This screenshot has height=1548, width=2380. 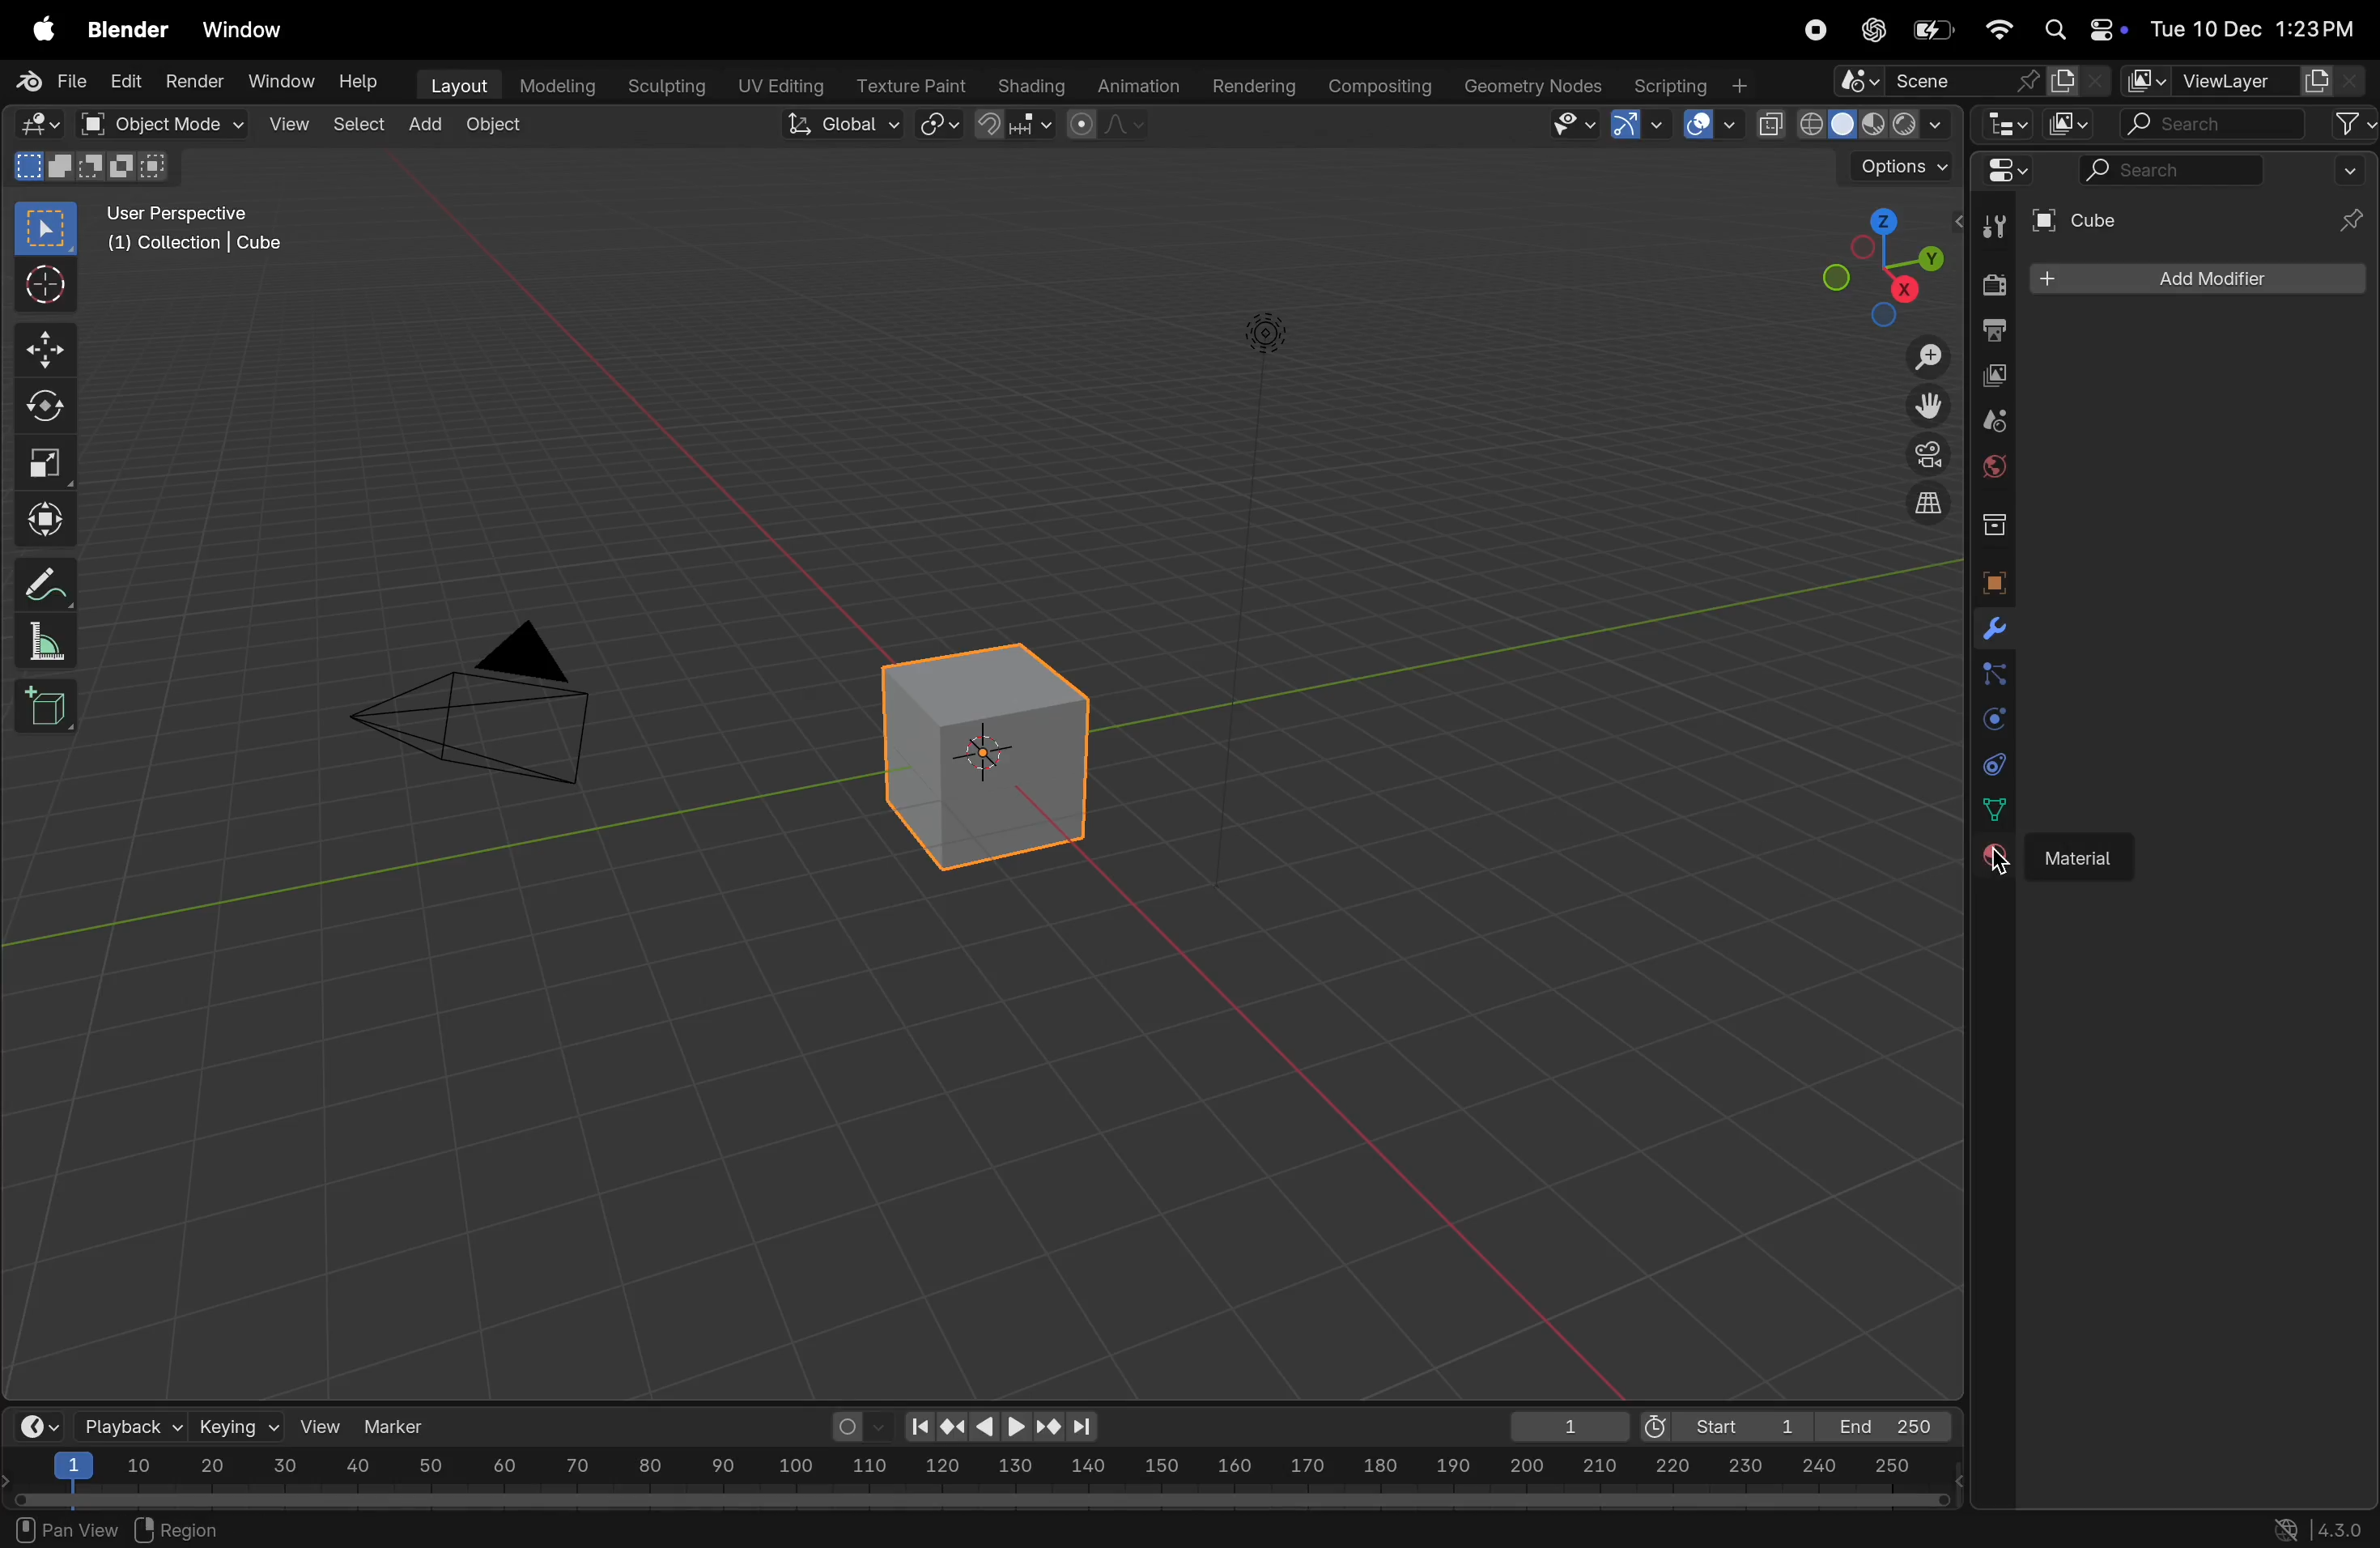 What do you see at coordinates (356, 123) in the screenshot?
I see `select` at bounding box center [356, 123].